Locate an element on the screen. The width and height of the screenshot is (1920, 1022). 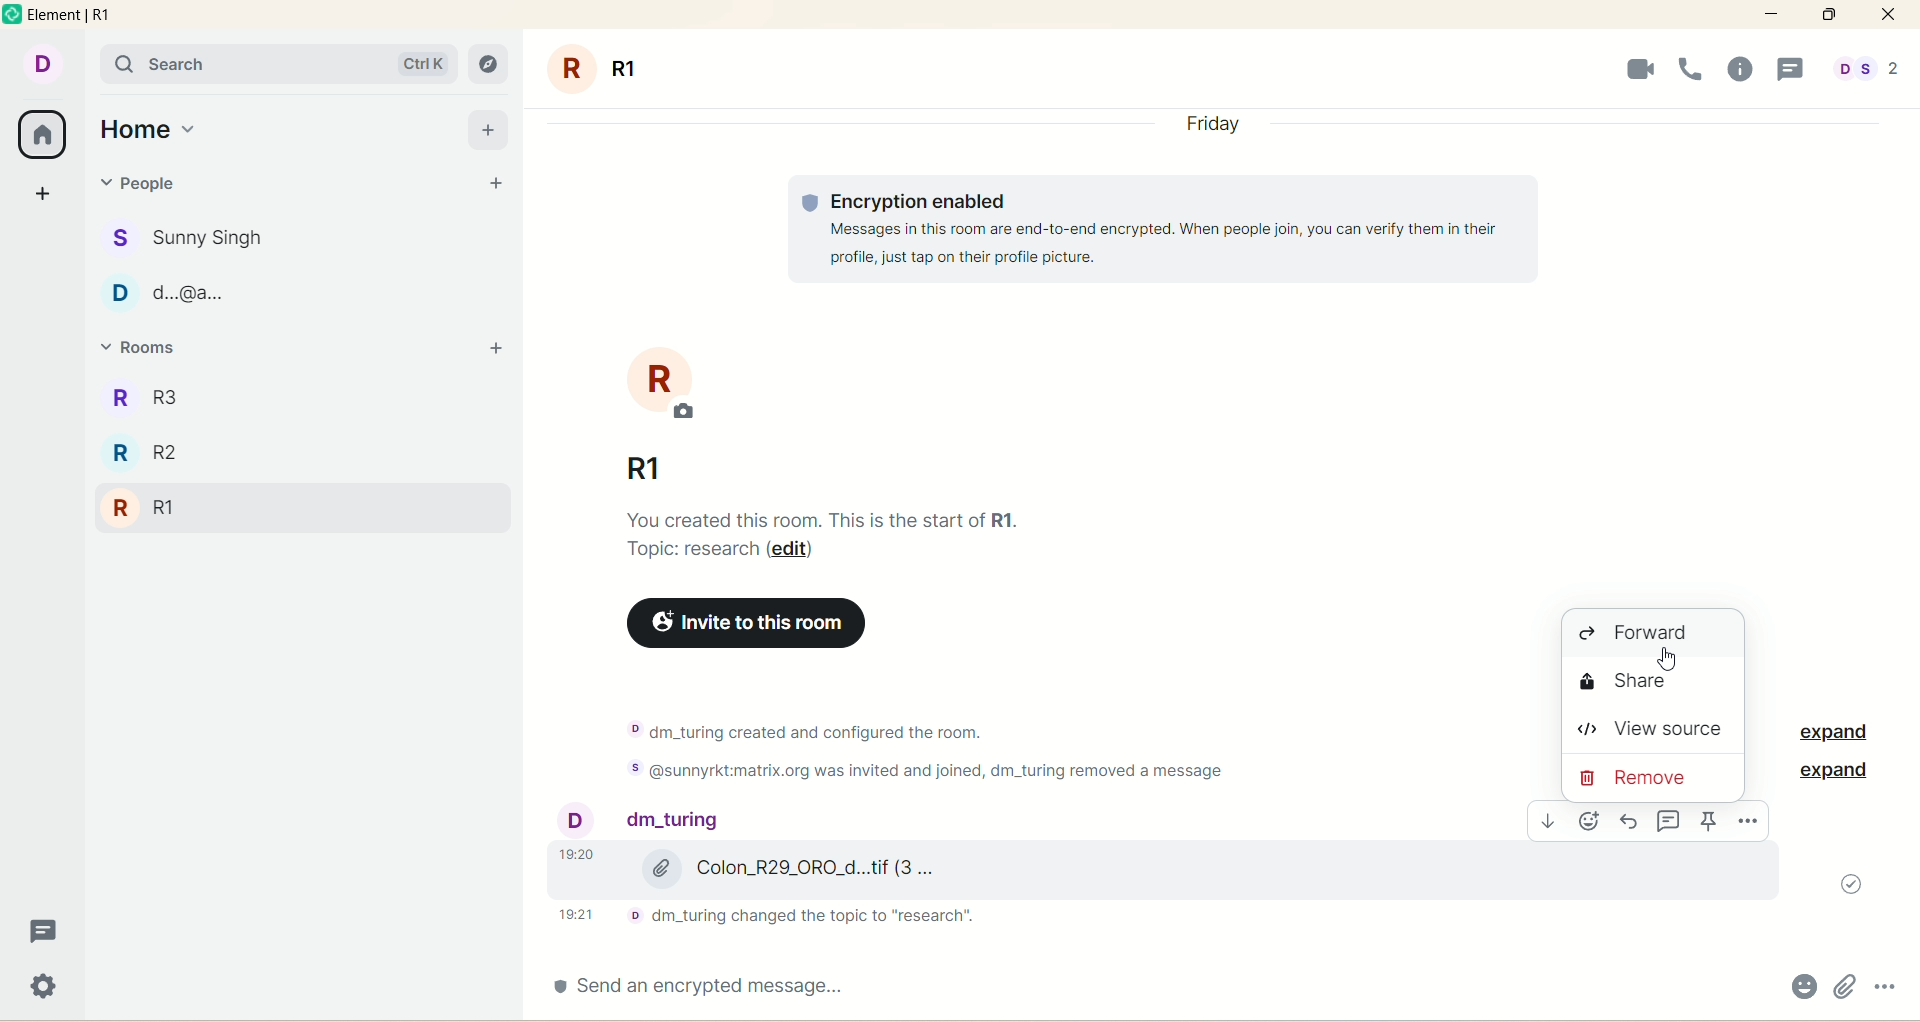
people is located at coordinates (1865, 72).